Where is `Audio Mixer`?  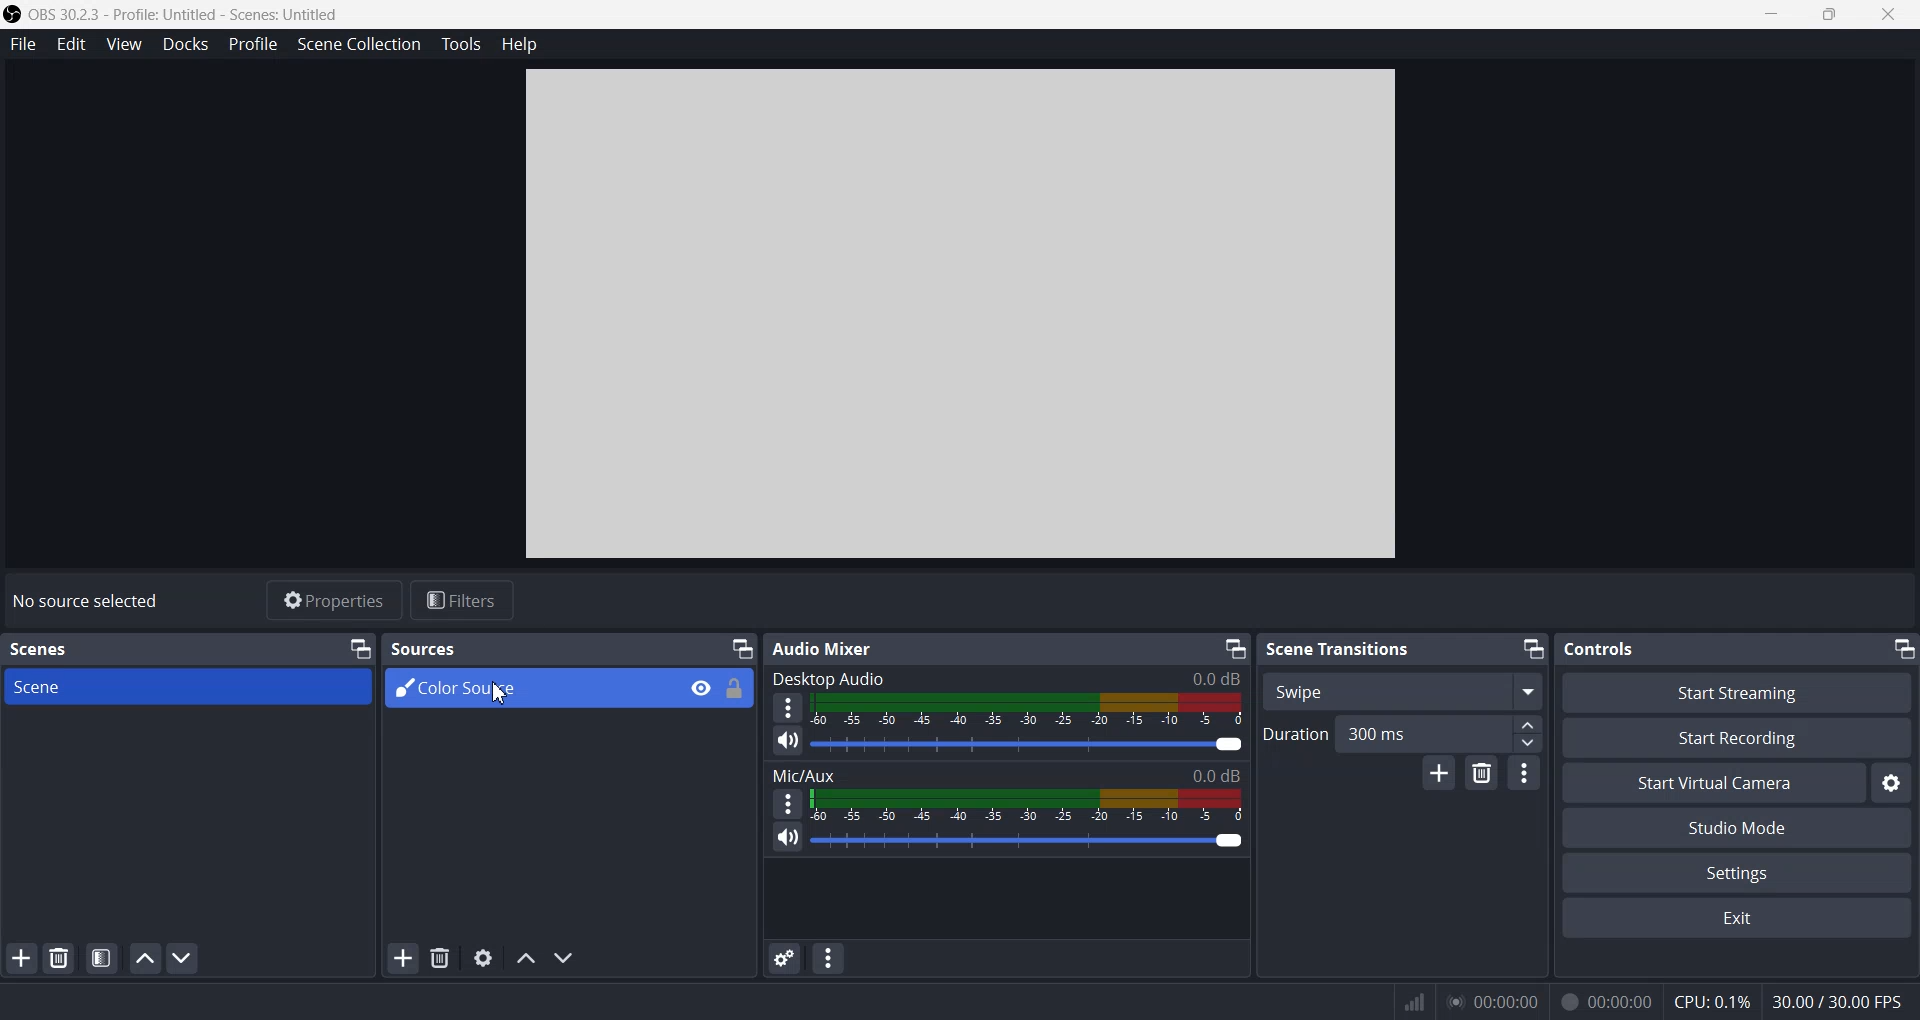
Audio Mixer is located at coordinates (822, 648).